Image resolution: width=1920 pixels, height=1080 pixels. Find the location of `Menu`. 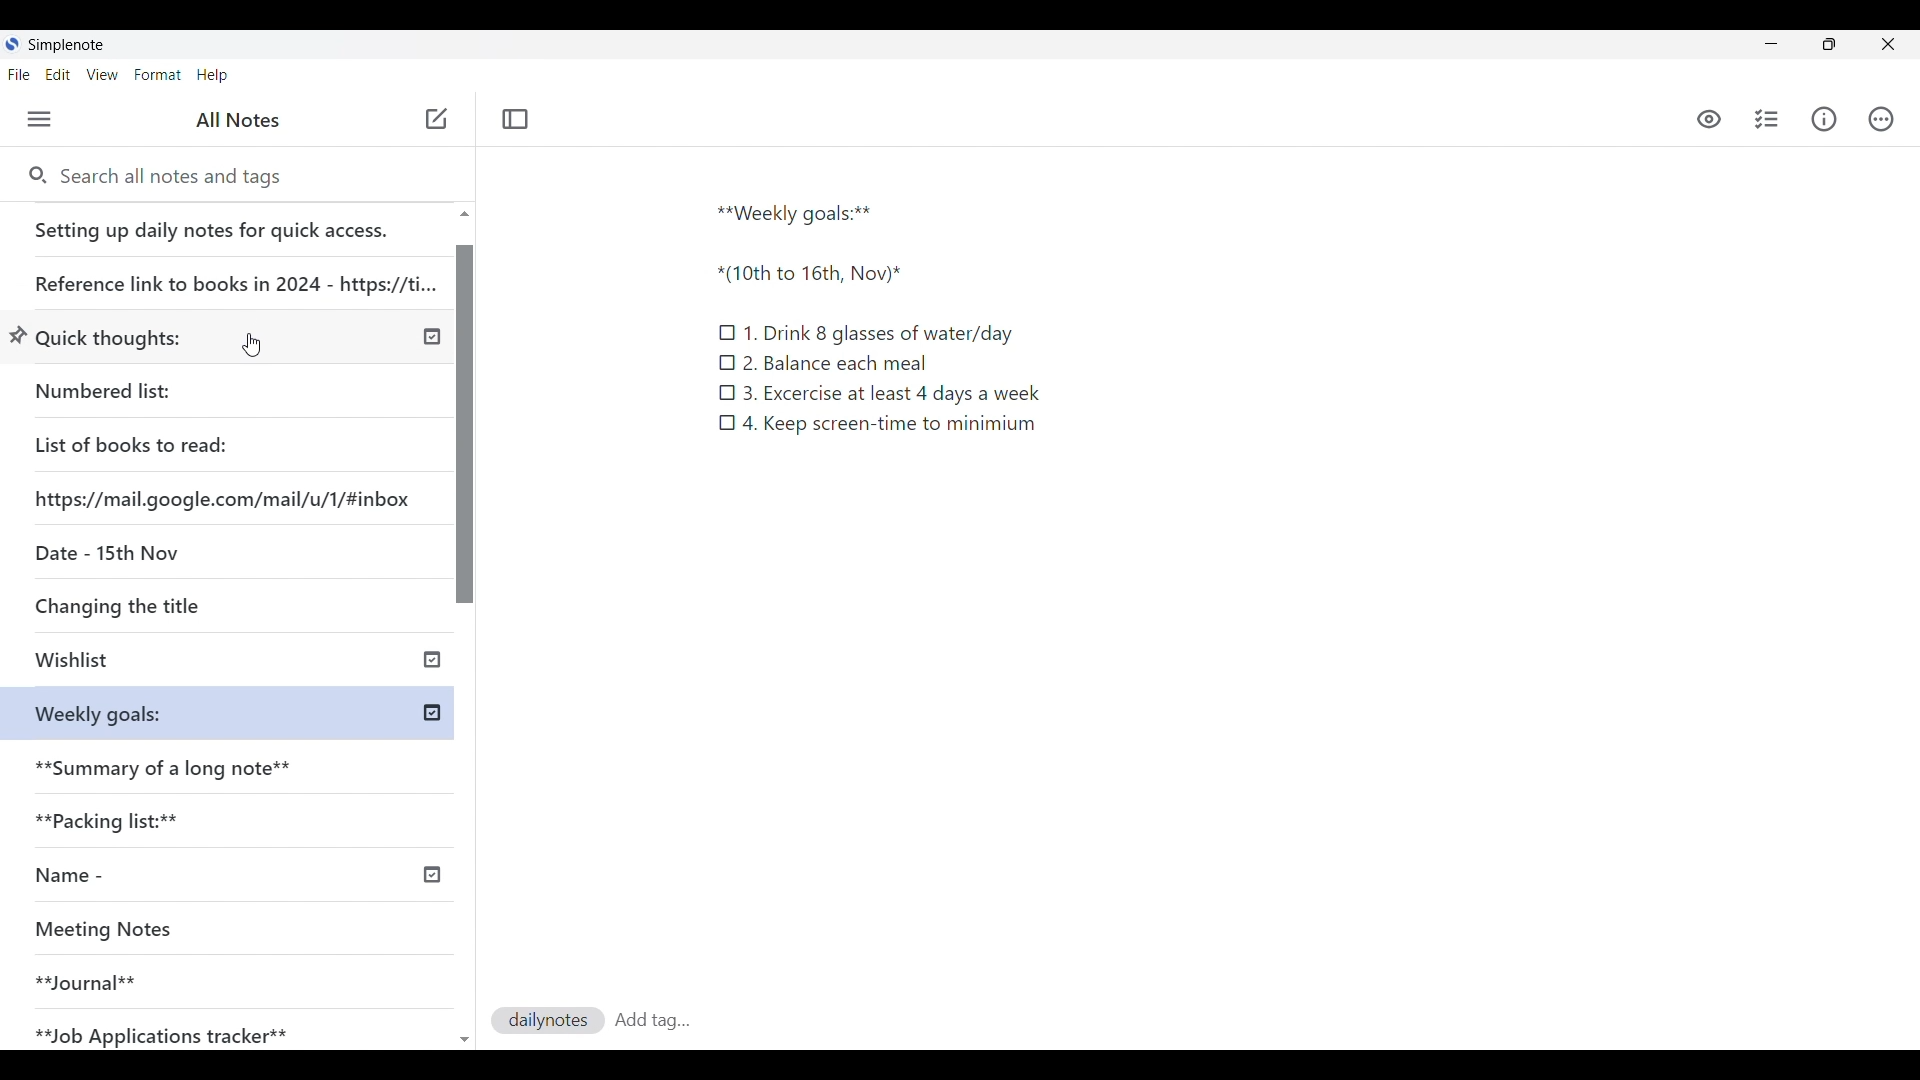

Menu is located at coordinates (39, 119).